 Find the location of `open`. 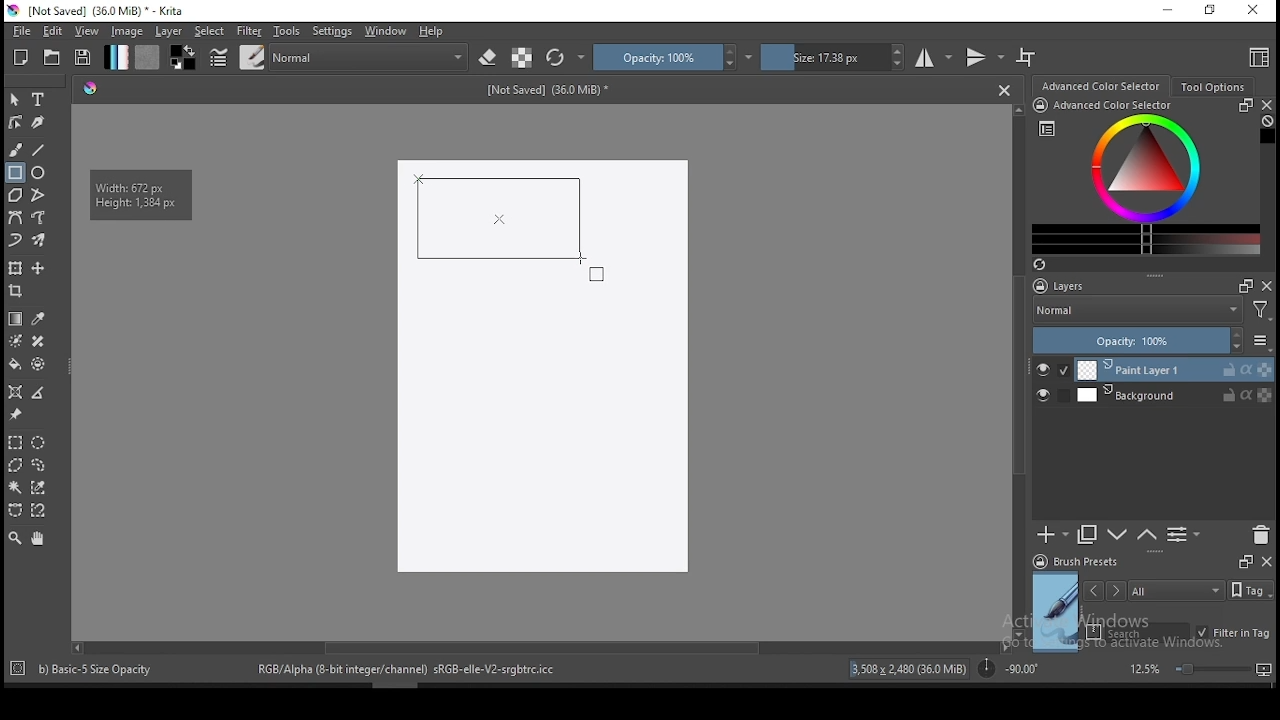

open is located at coordinates (52, 57).